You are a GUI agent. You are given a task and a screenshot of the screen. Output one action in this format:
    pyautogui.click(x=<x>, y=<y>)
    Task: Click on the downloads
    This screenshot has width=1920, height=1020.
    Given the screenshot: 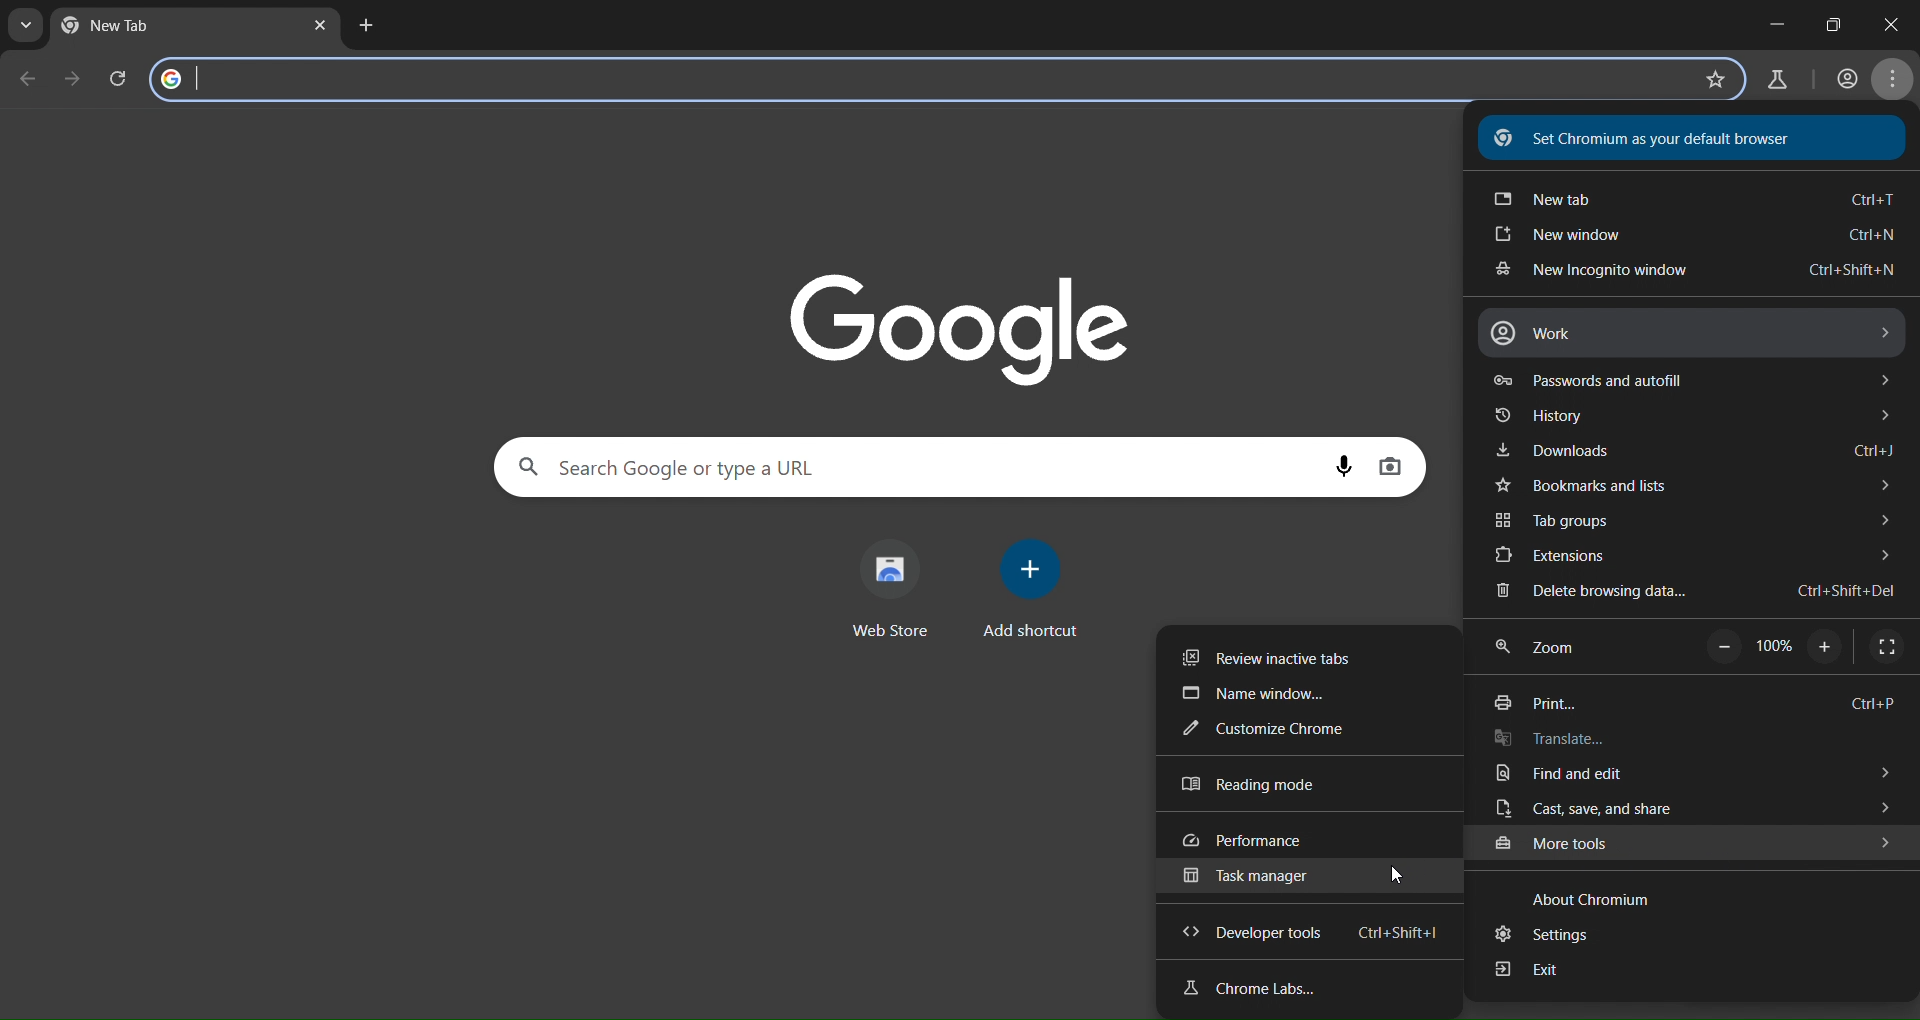 What is the action you would take?
    pyautogui.click(x=1695, y=453)
    